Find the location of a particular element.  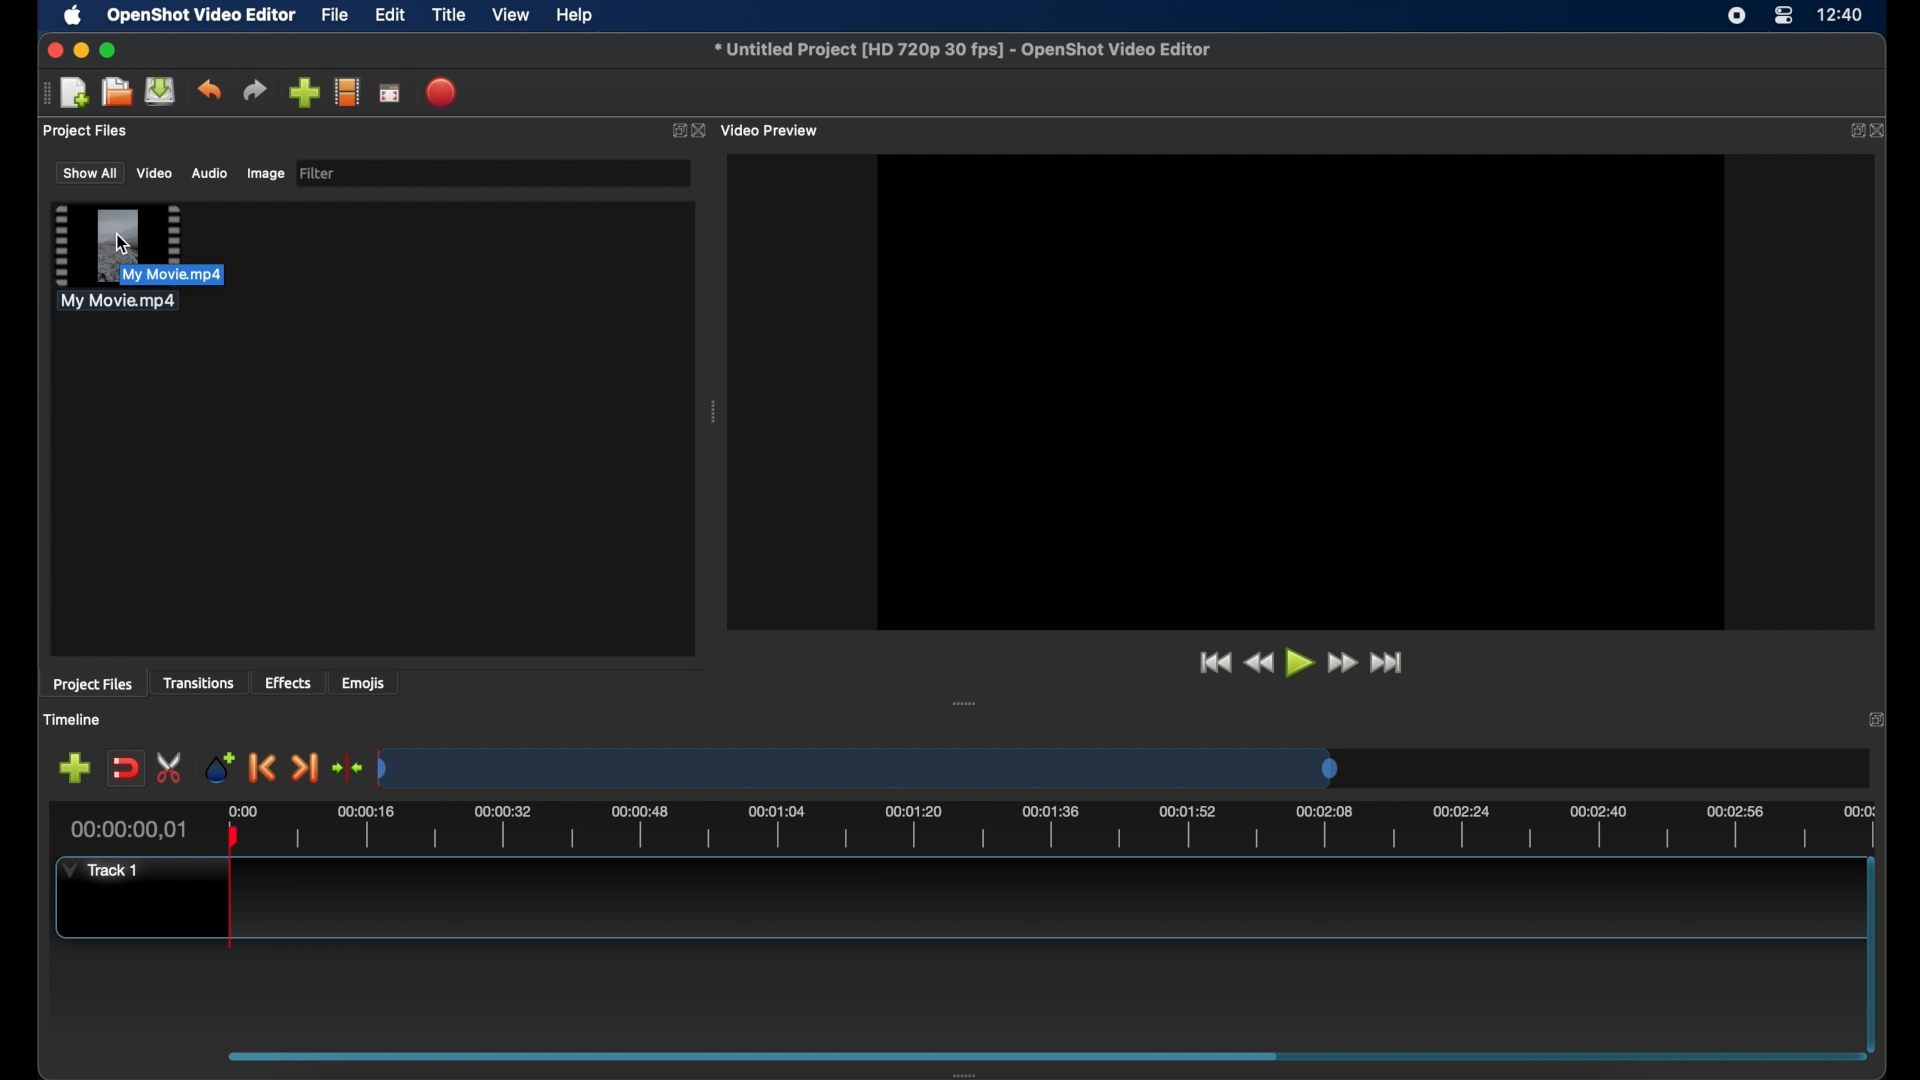

timeline scale is located at coordinates (860, 770).